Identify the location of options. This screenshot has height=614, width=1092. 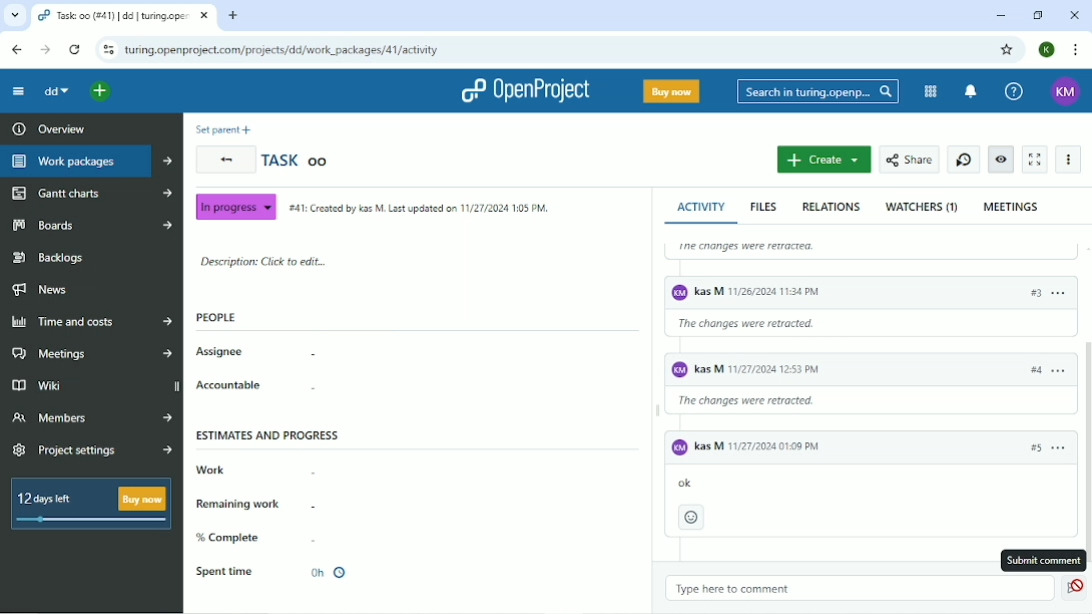
(1061, 444).